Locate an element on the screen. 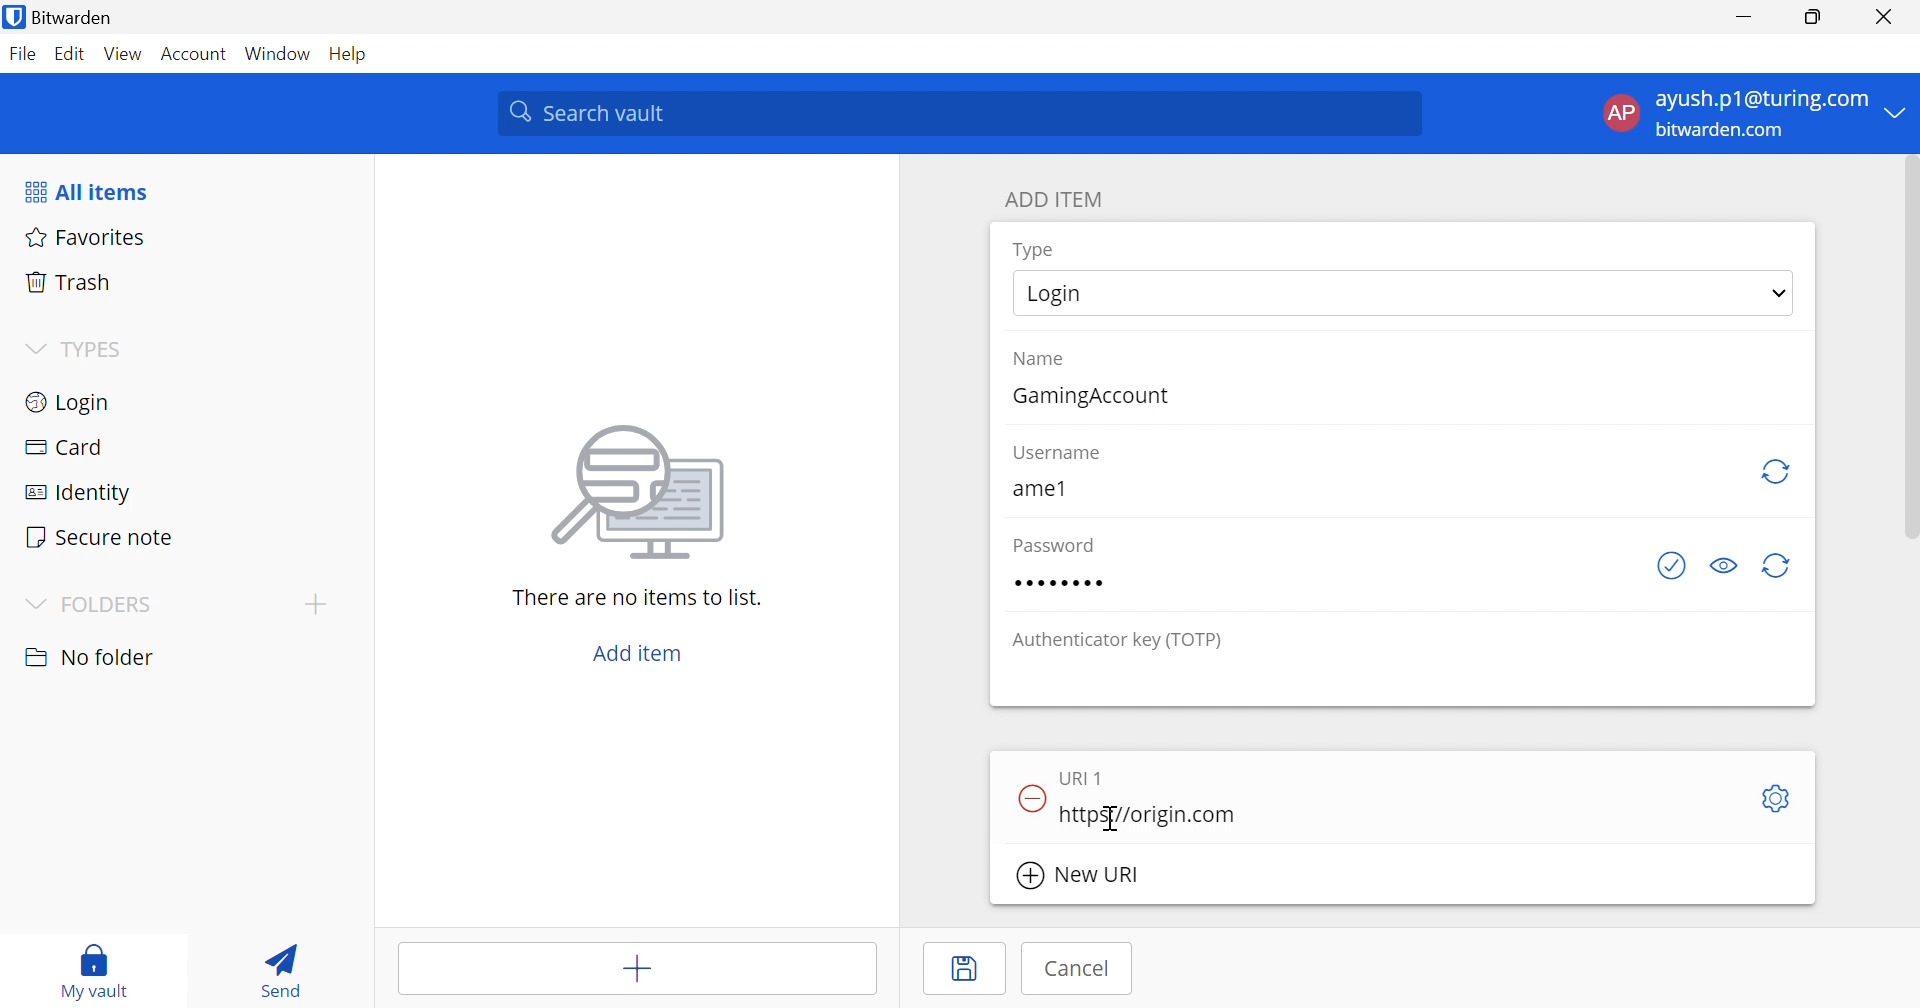  Image is located at coordinates (643, 491).